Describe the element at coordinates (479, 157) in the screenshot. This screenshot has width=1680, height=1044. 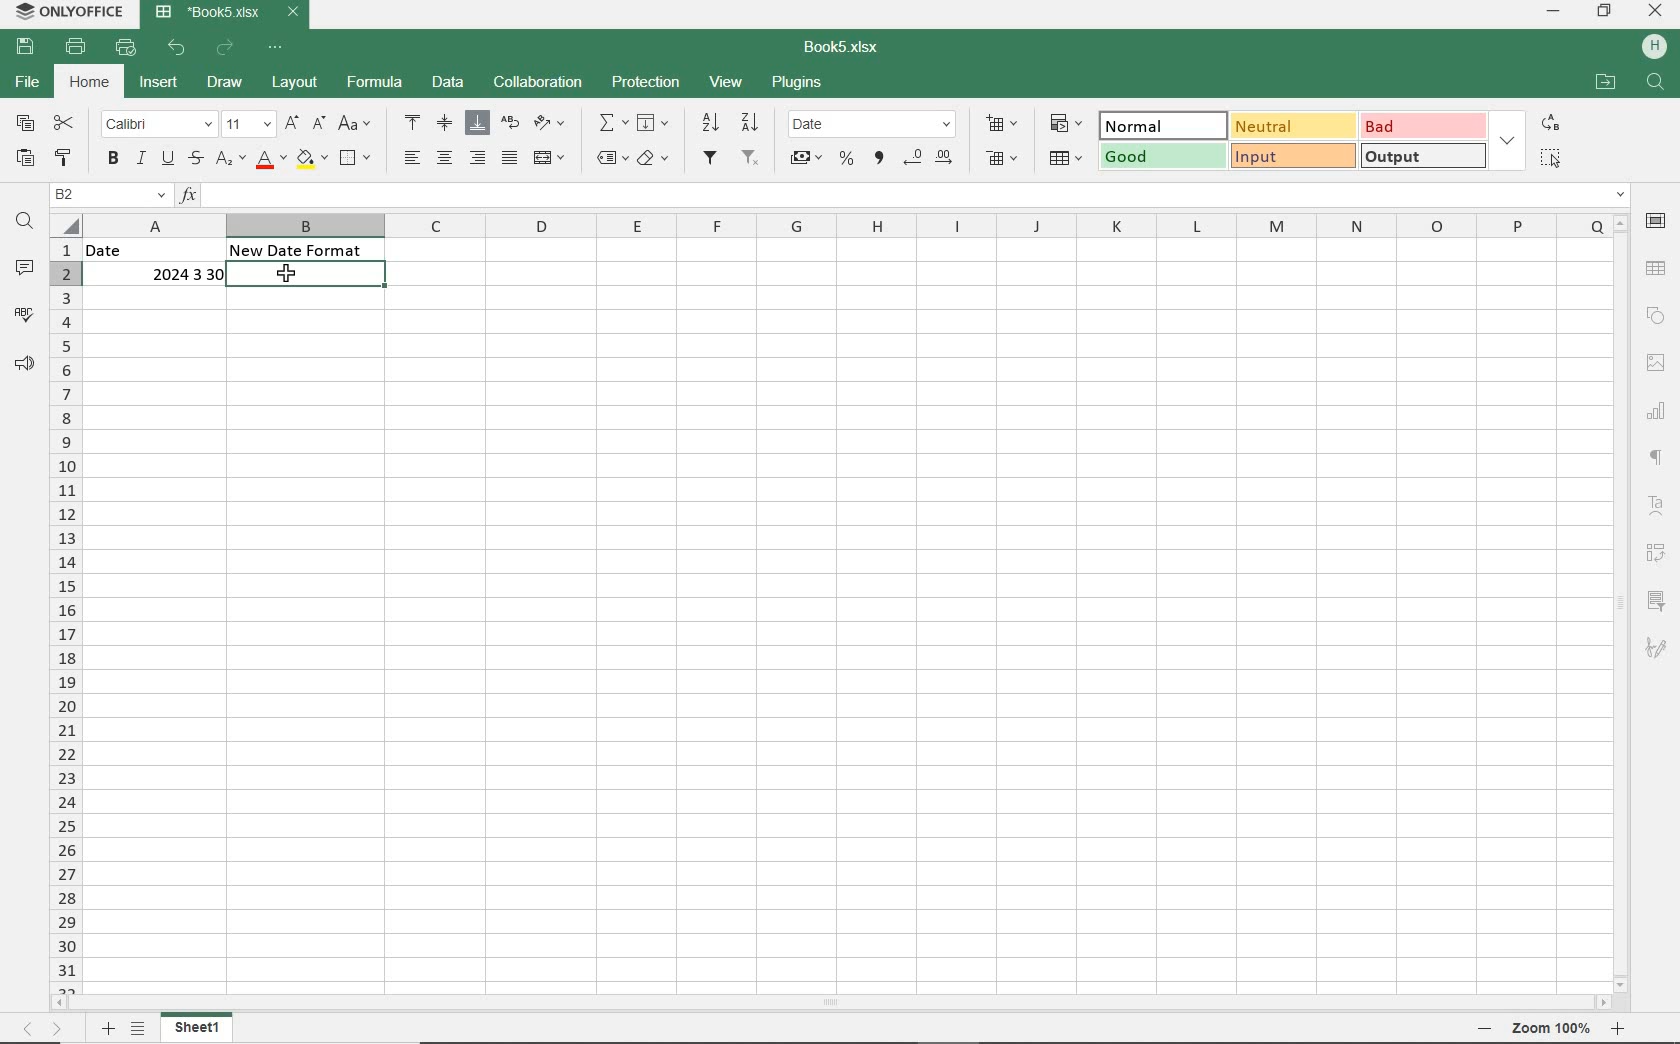
I see `ALIGN RIGHT` at that location.